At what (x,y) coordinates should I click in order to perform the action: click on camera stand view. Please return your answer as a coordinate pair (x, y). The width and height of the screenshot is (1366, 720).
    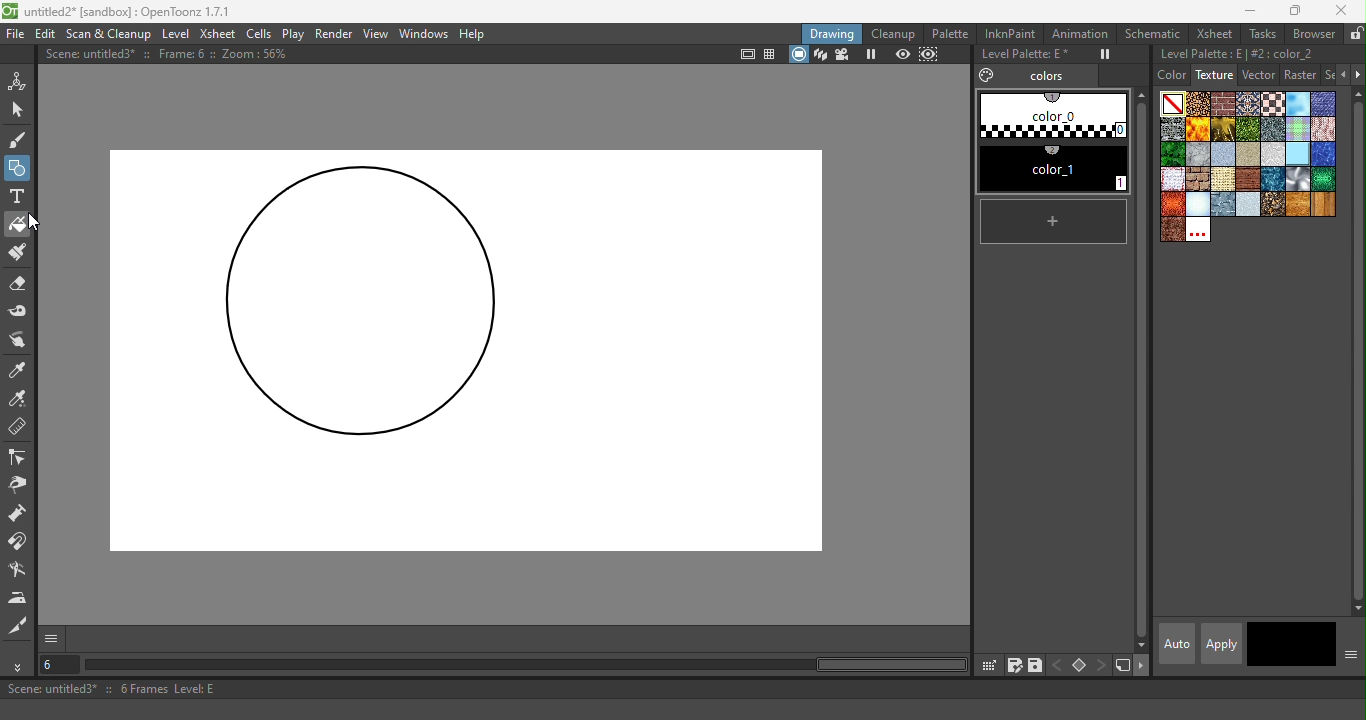
    Looking at the image, I should click on (798, 54).